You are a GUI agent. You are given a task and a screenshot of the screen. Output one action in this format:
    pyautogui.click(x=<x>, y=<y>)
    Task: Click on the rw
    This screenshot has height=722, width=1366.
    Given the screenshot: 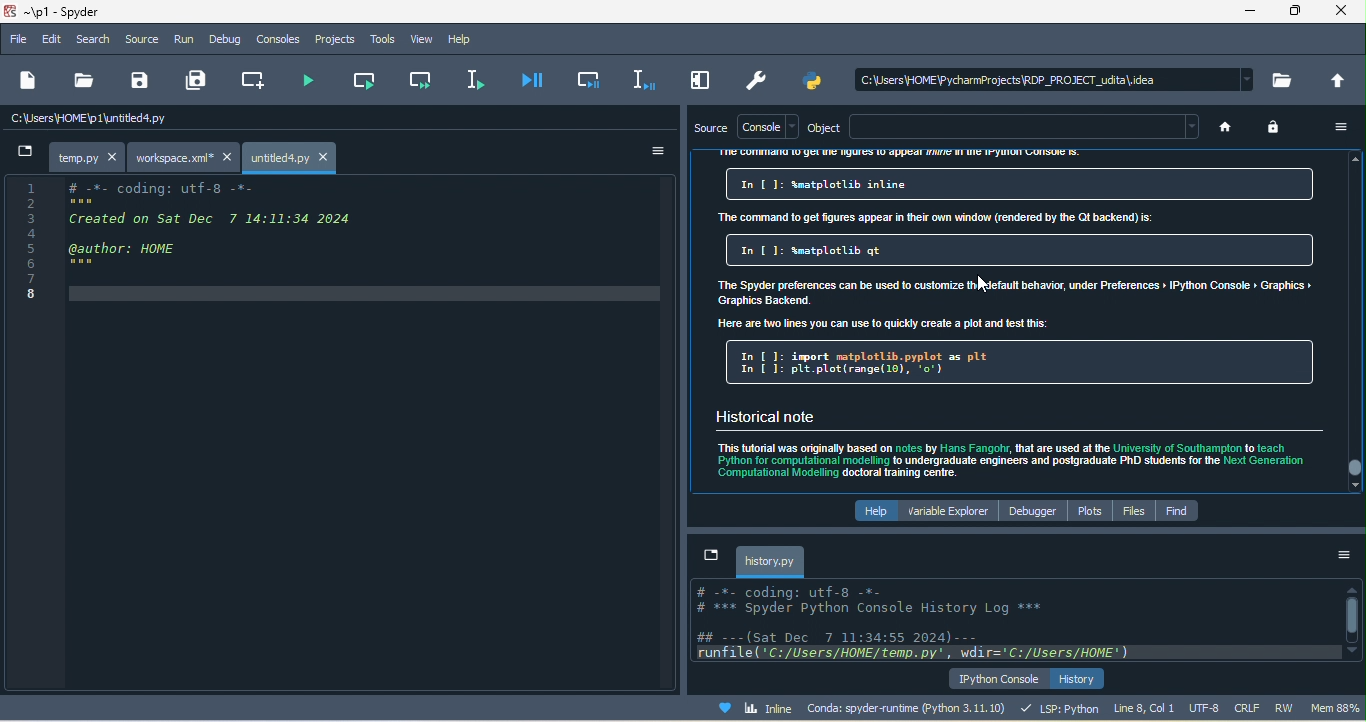 What is the action you would take?
    pyautogui.click(x=1284, y=708)
    